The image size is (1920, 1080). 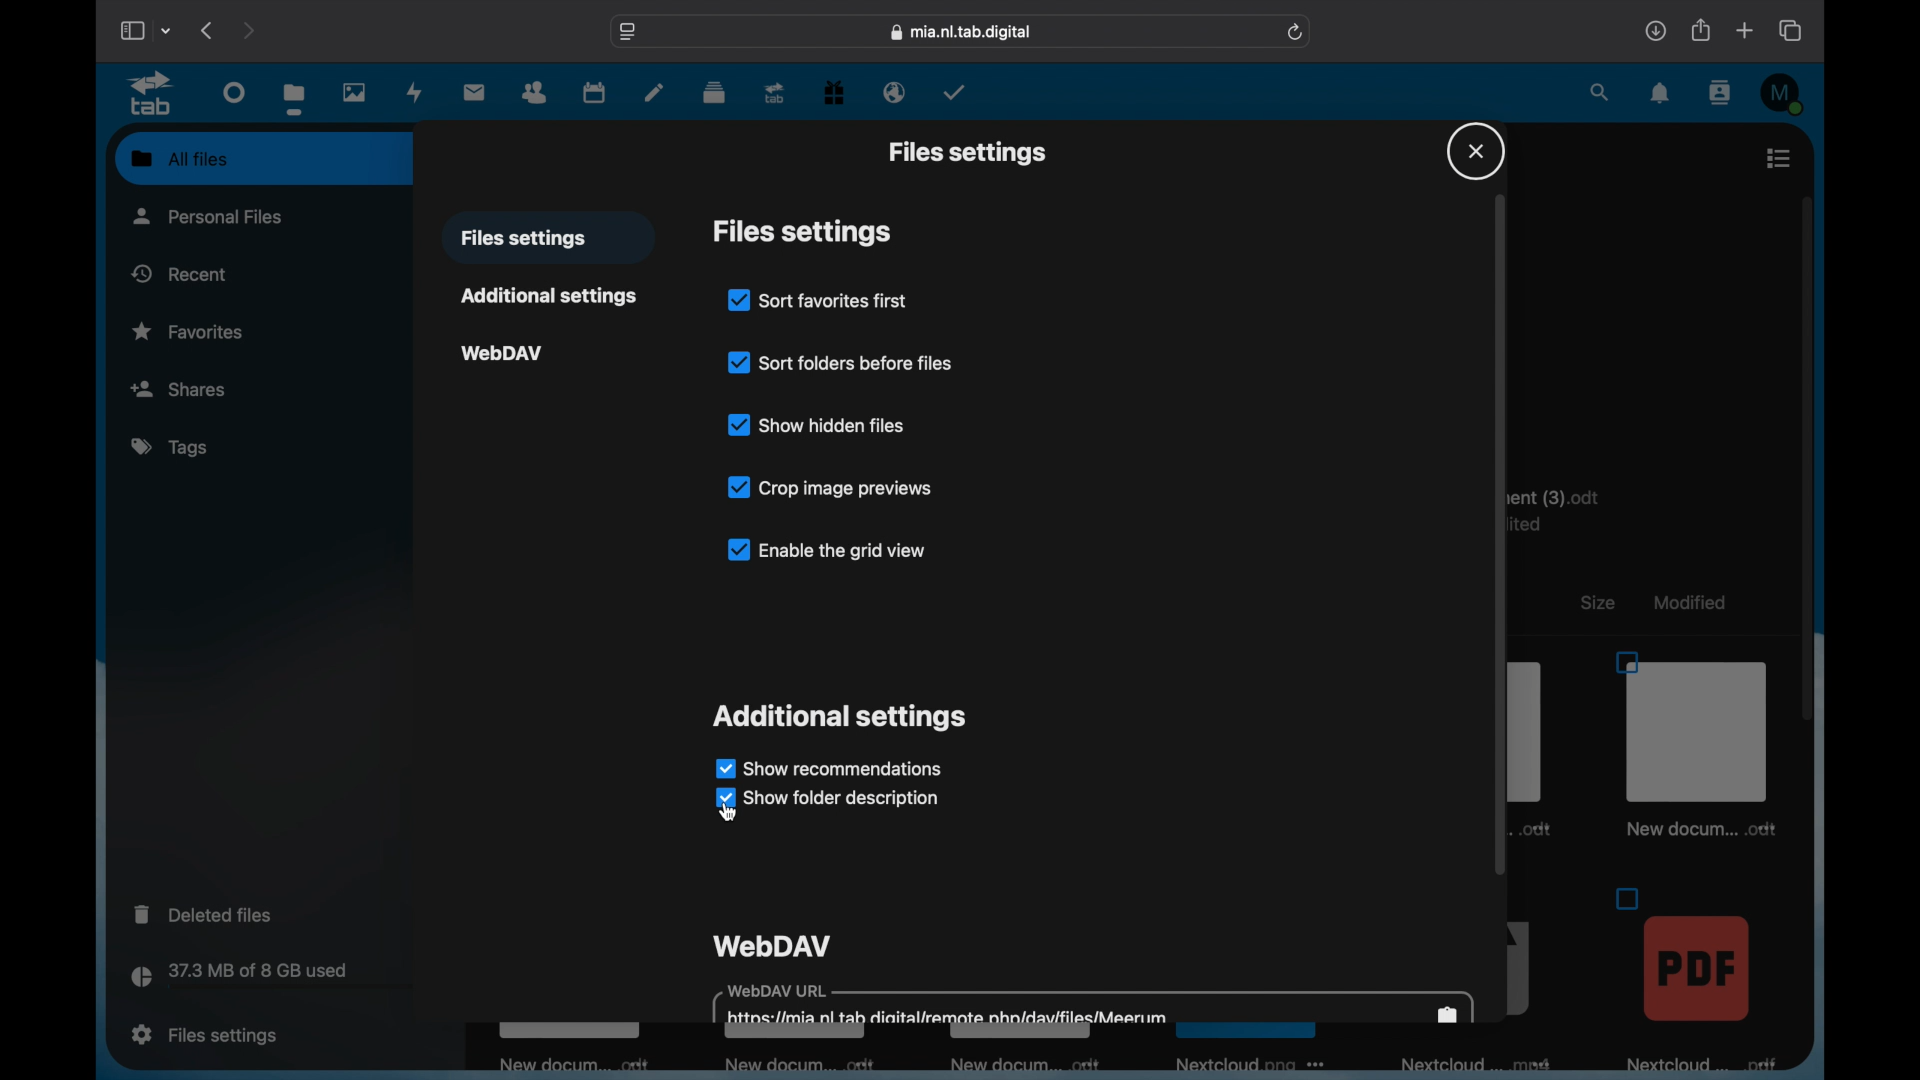 I want to click on additional settings, so click(x=838, y=718).